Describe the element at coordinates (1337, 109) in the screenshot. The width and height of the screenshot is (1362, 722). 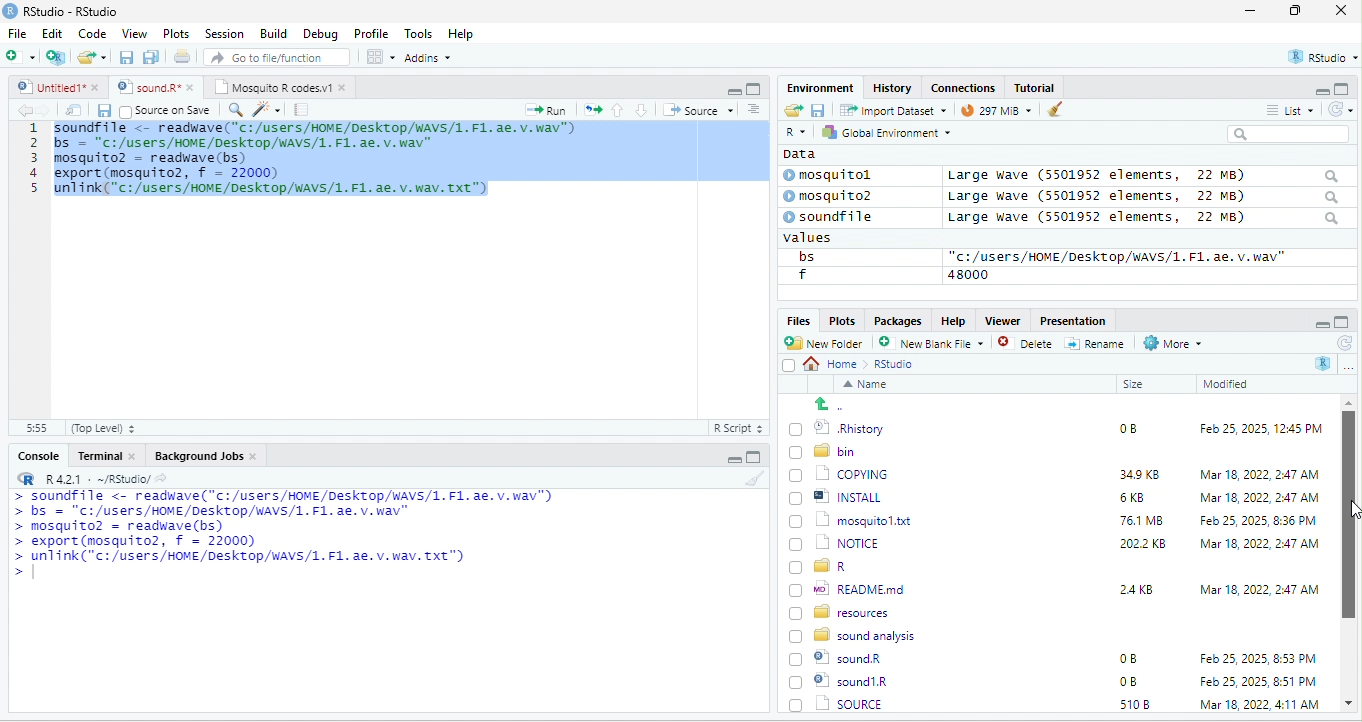
I see `refresh` at that location.